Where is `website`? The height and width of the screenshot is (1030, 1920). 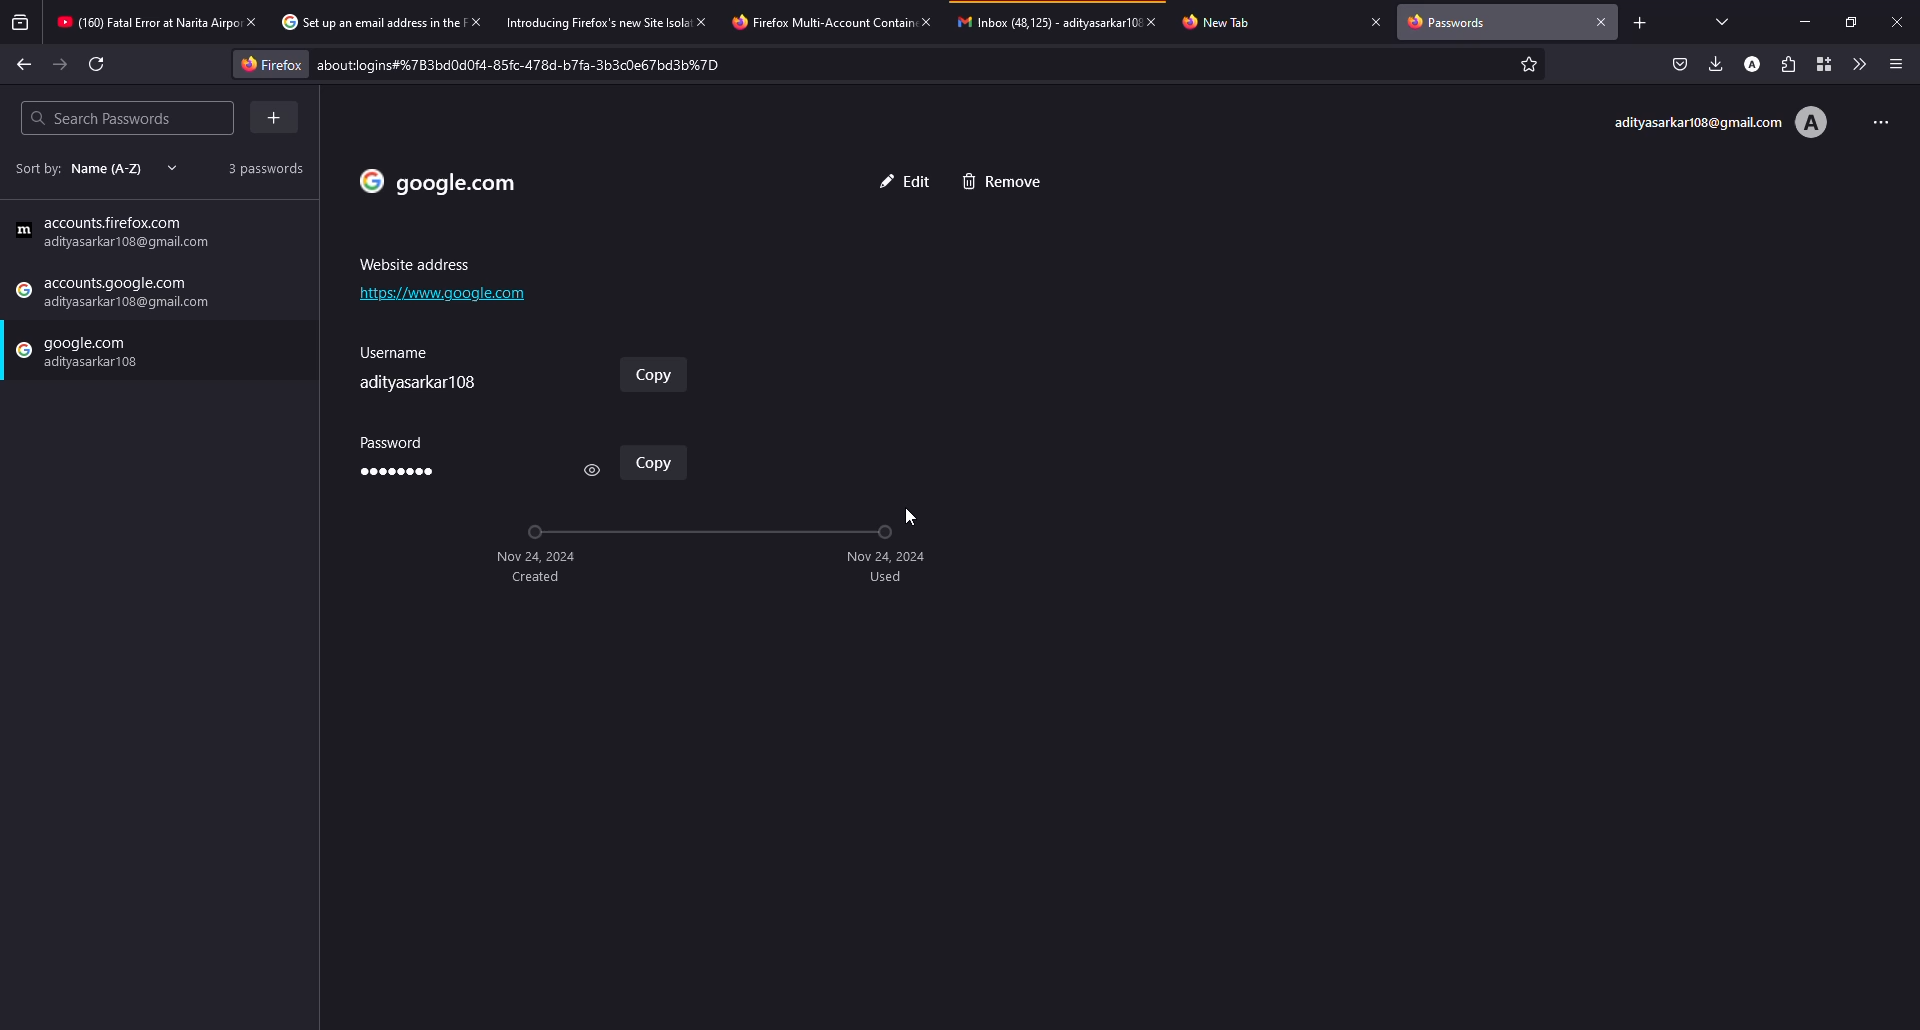
website is located at coordinates (448, 182).